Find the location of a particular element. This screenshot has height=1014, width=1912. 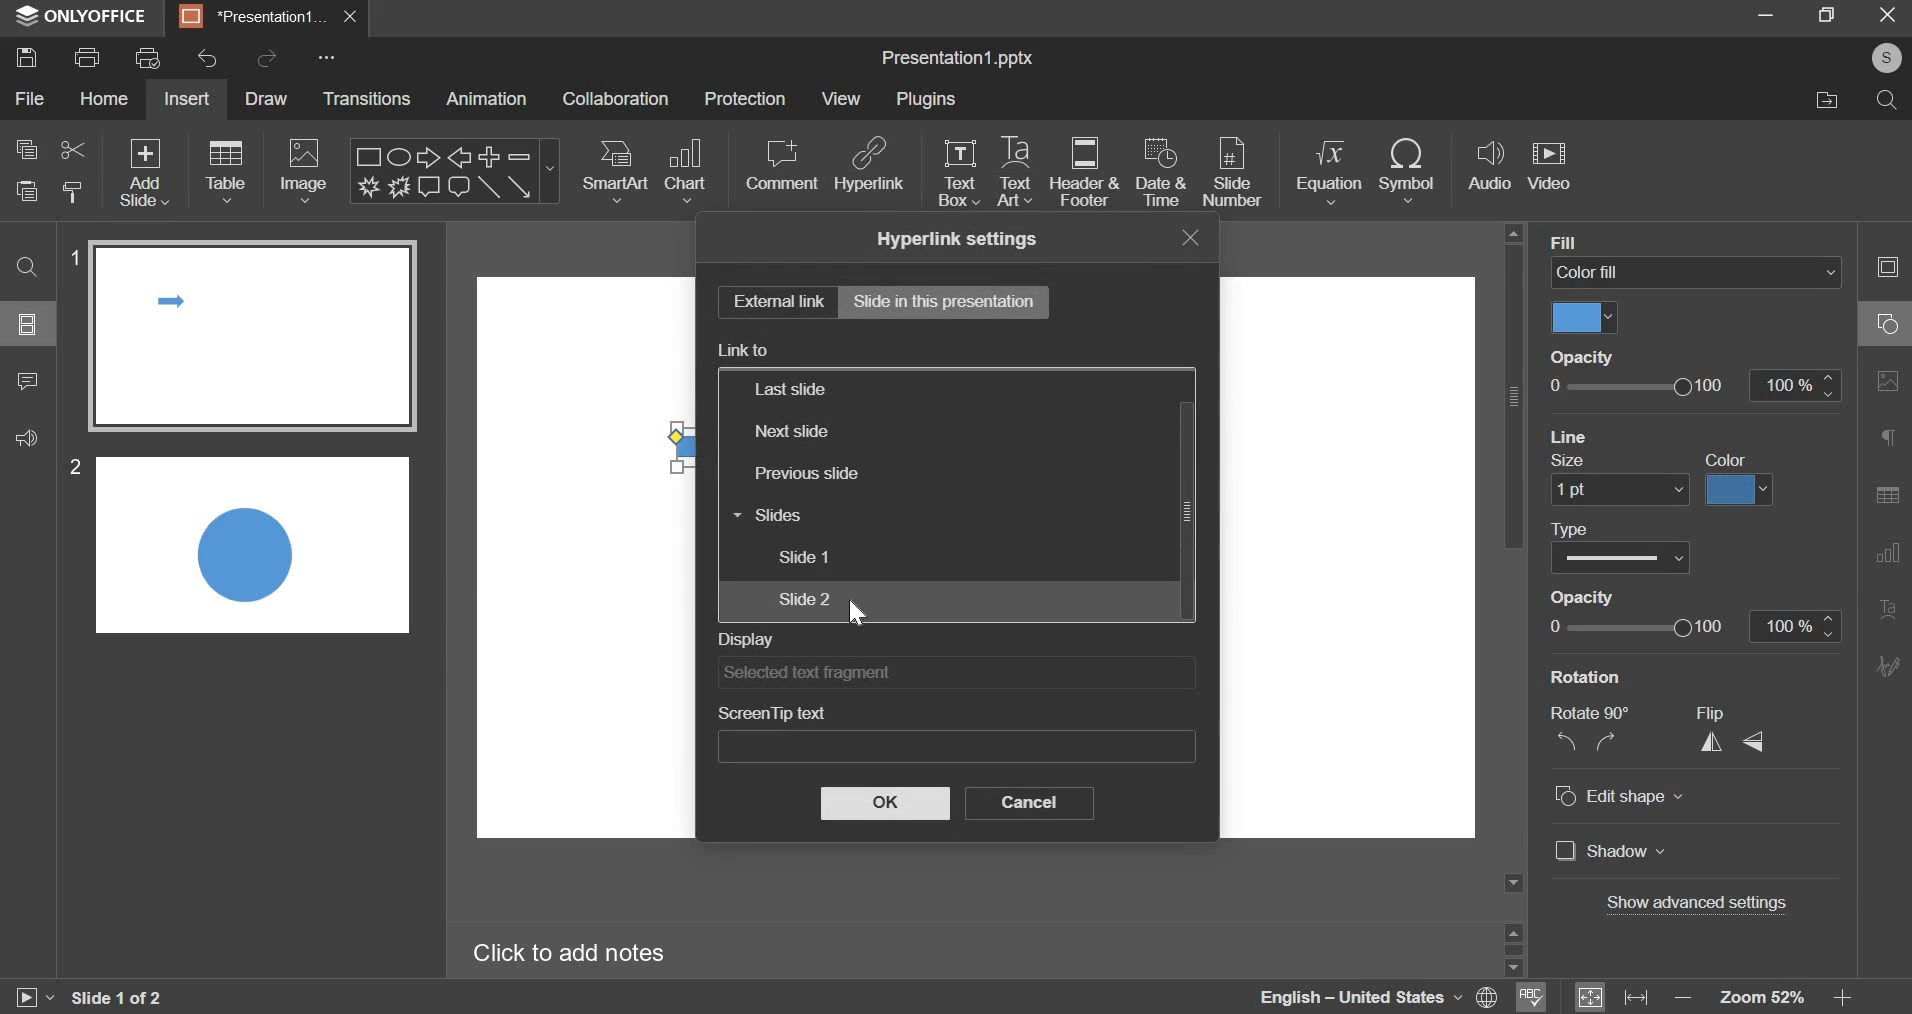

text art is located at coordinates (1015, 173).